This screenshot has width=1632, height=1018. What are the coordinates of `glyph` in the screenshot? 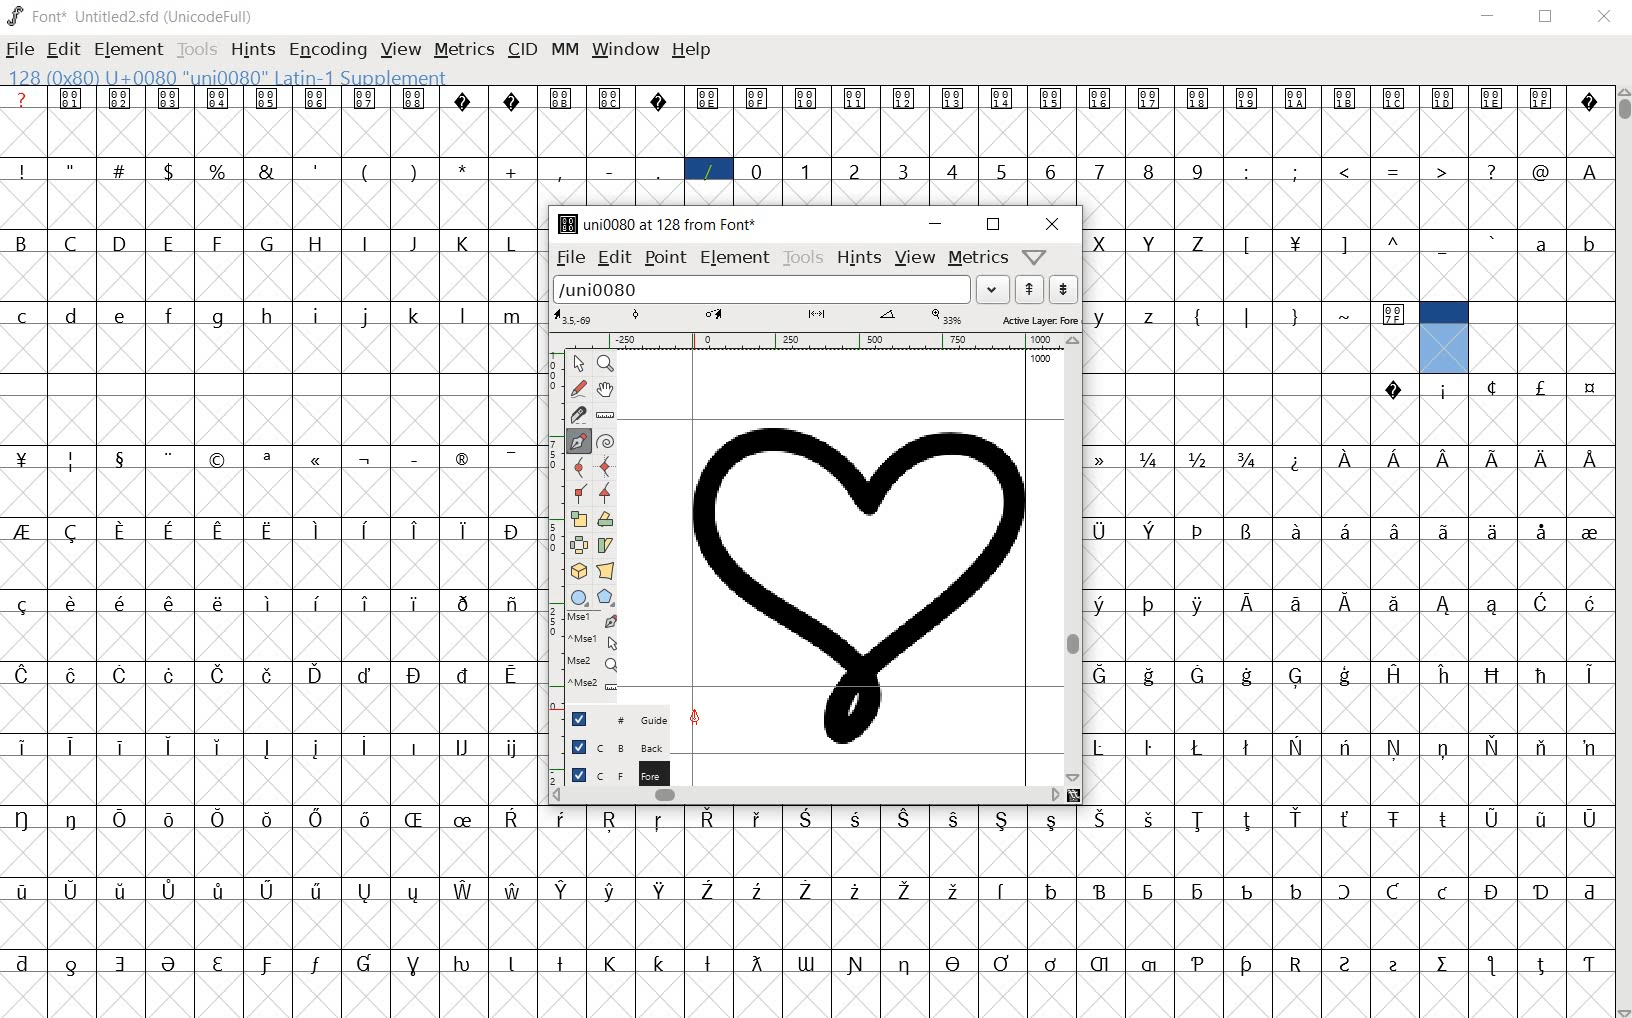 It's located at (365, 530).